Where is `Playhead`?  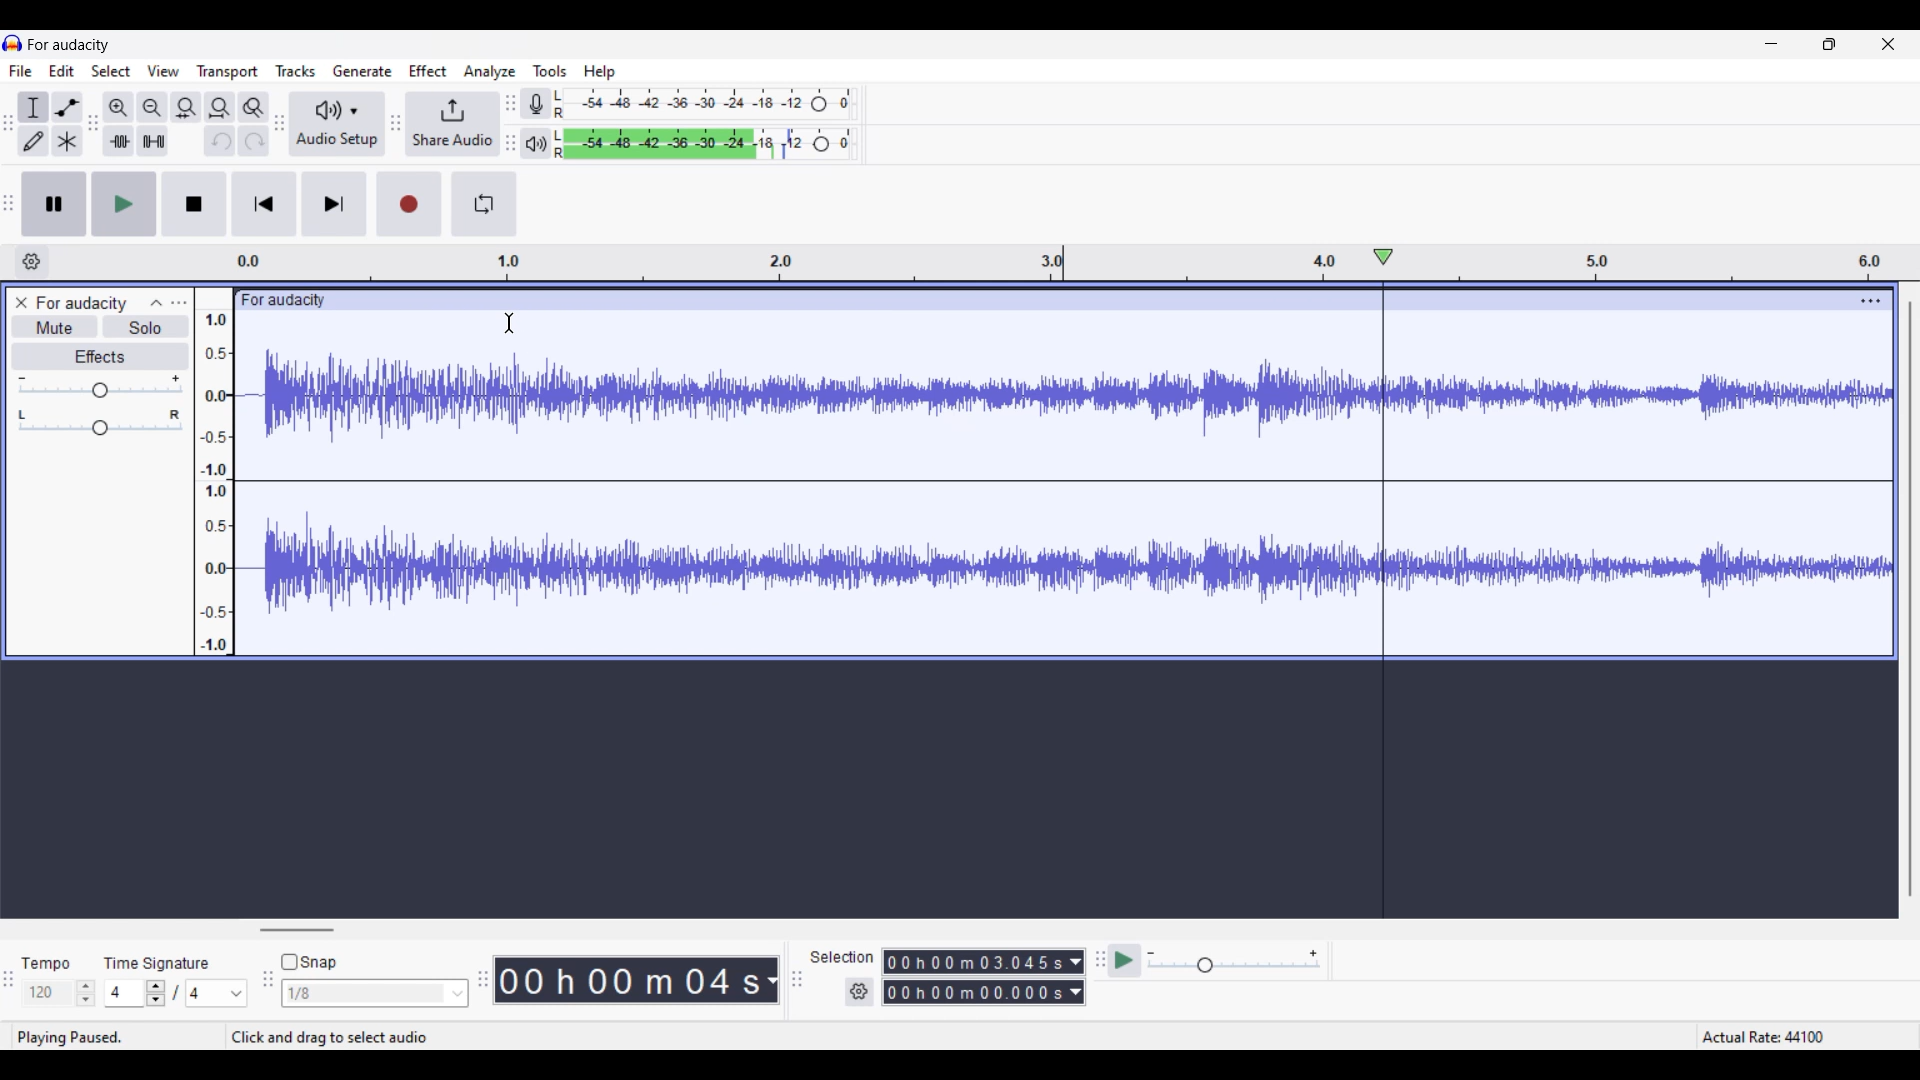
Playhead is located at coordinates (1384, 582).